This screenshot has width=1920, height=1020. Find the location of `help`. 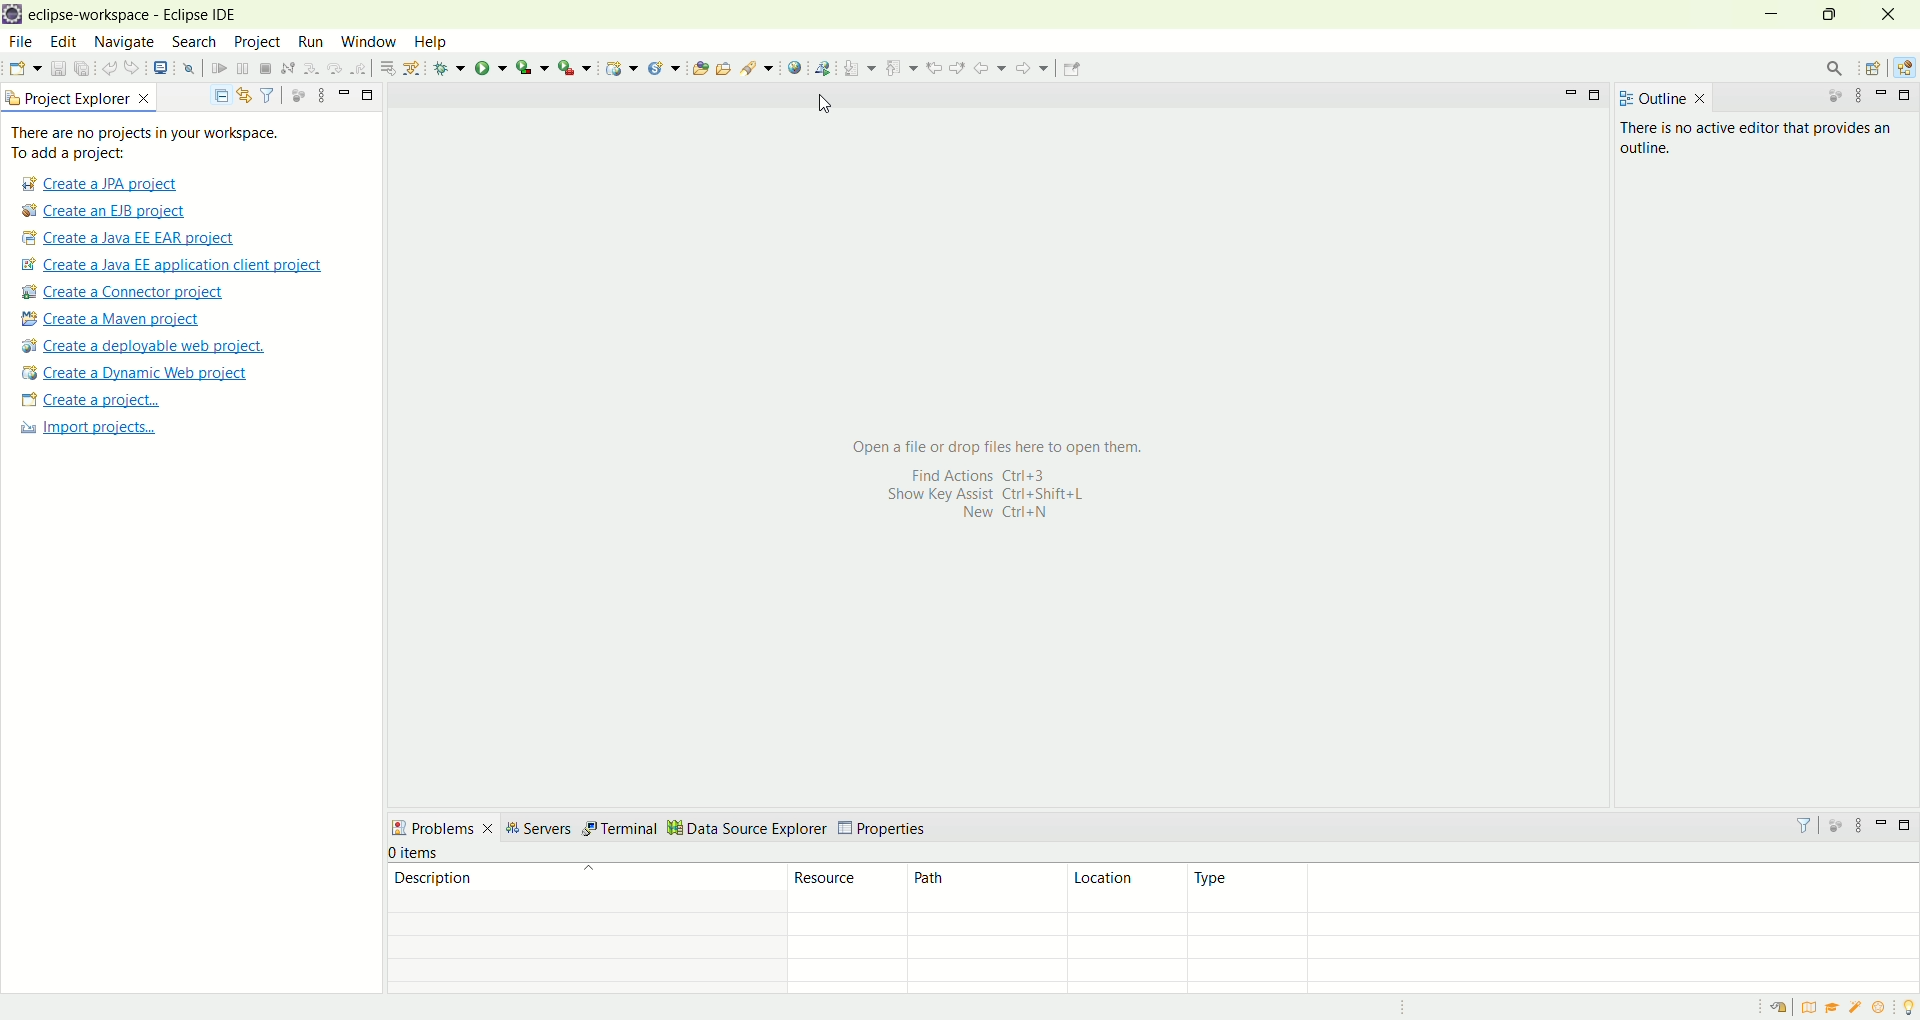

help is located at coordinates (431, 44).